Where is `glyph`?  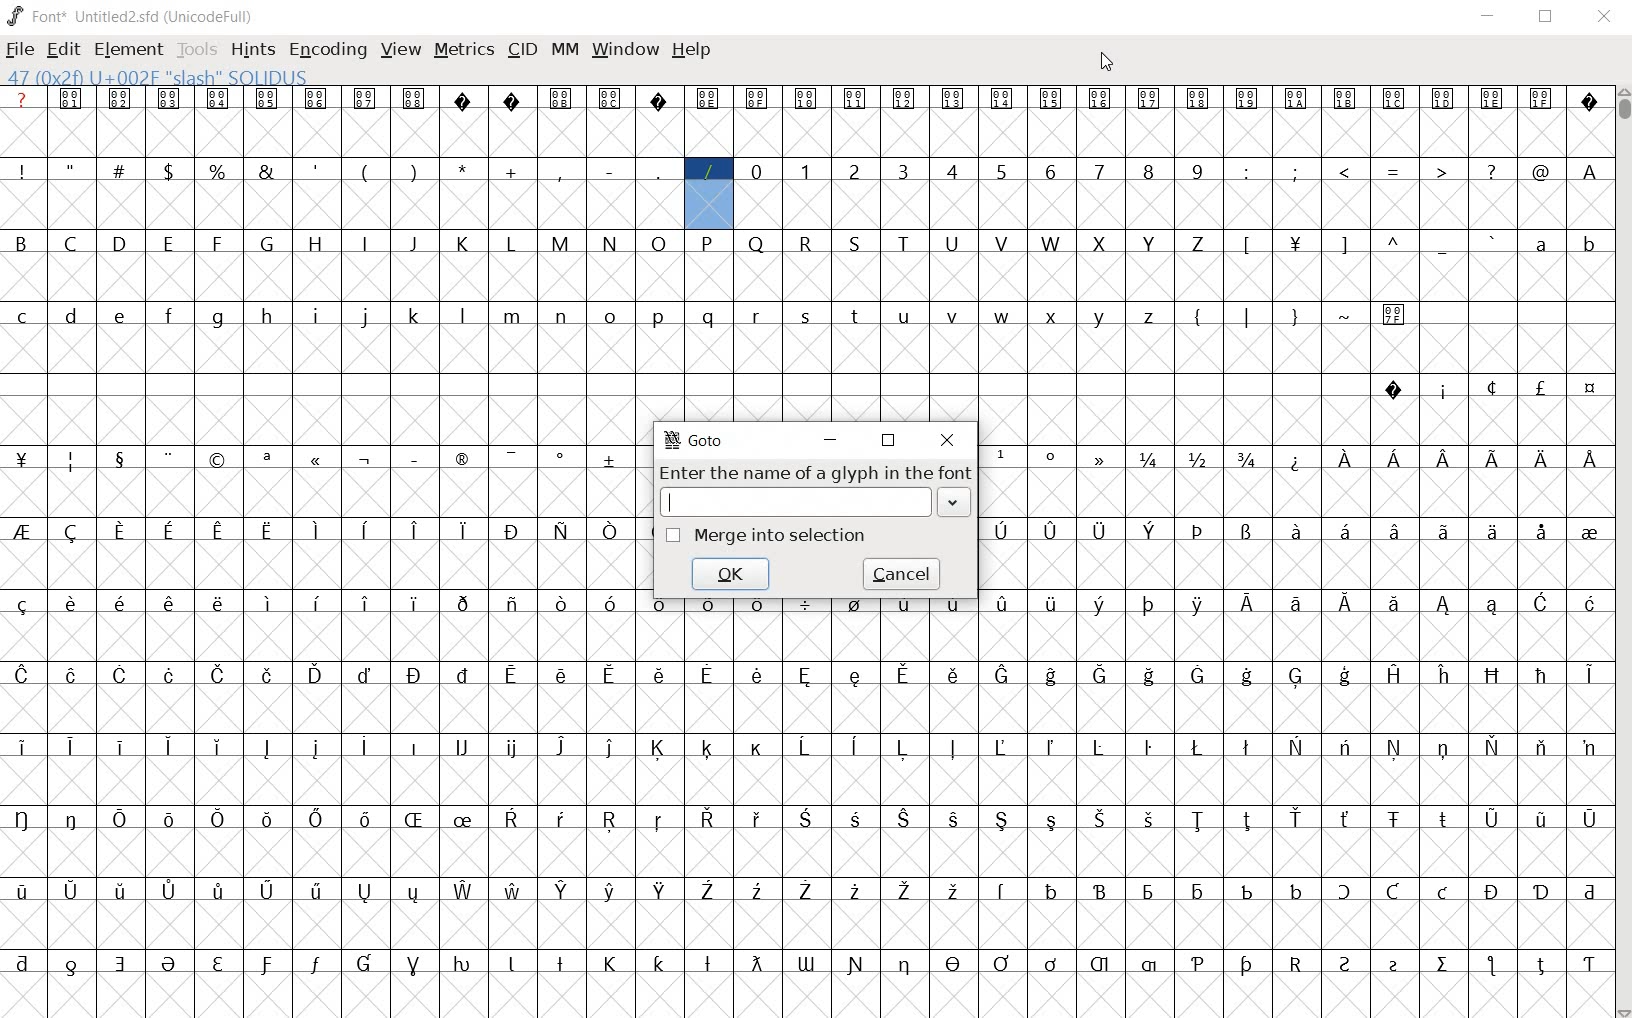
glyph is located at coordinates (1247, 172).